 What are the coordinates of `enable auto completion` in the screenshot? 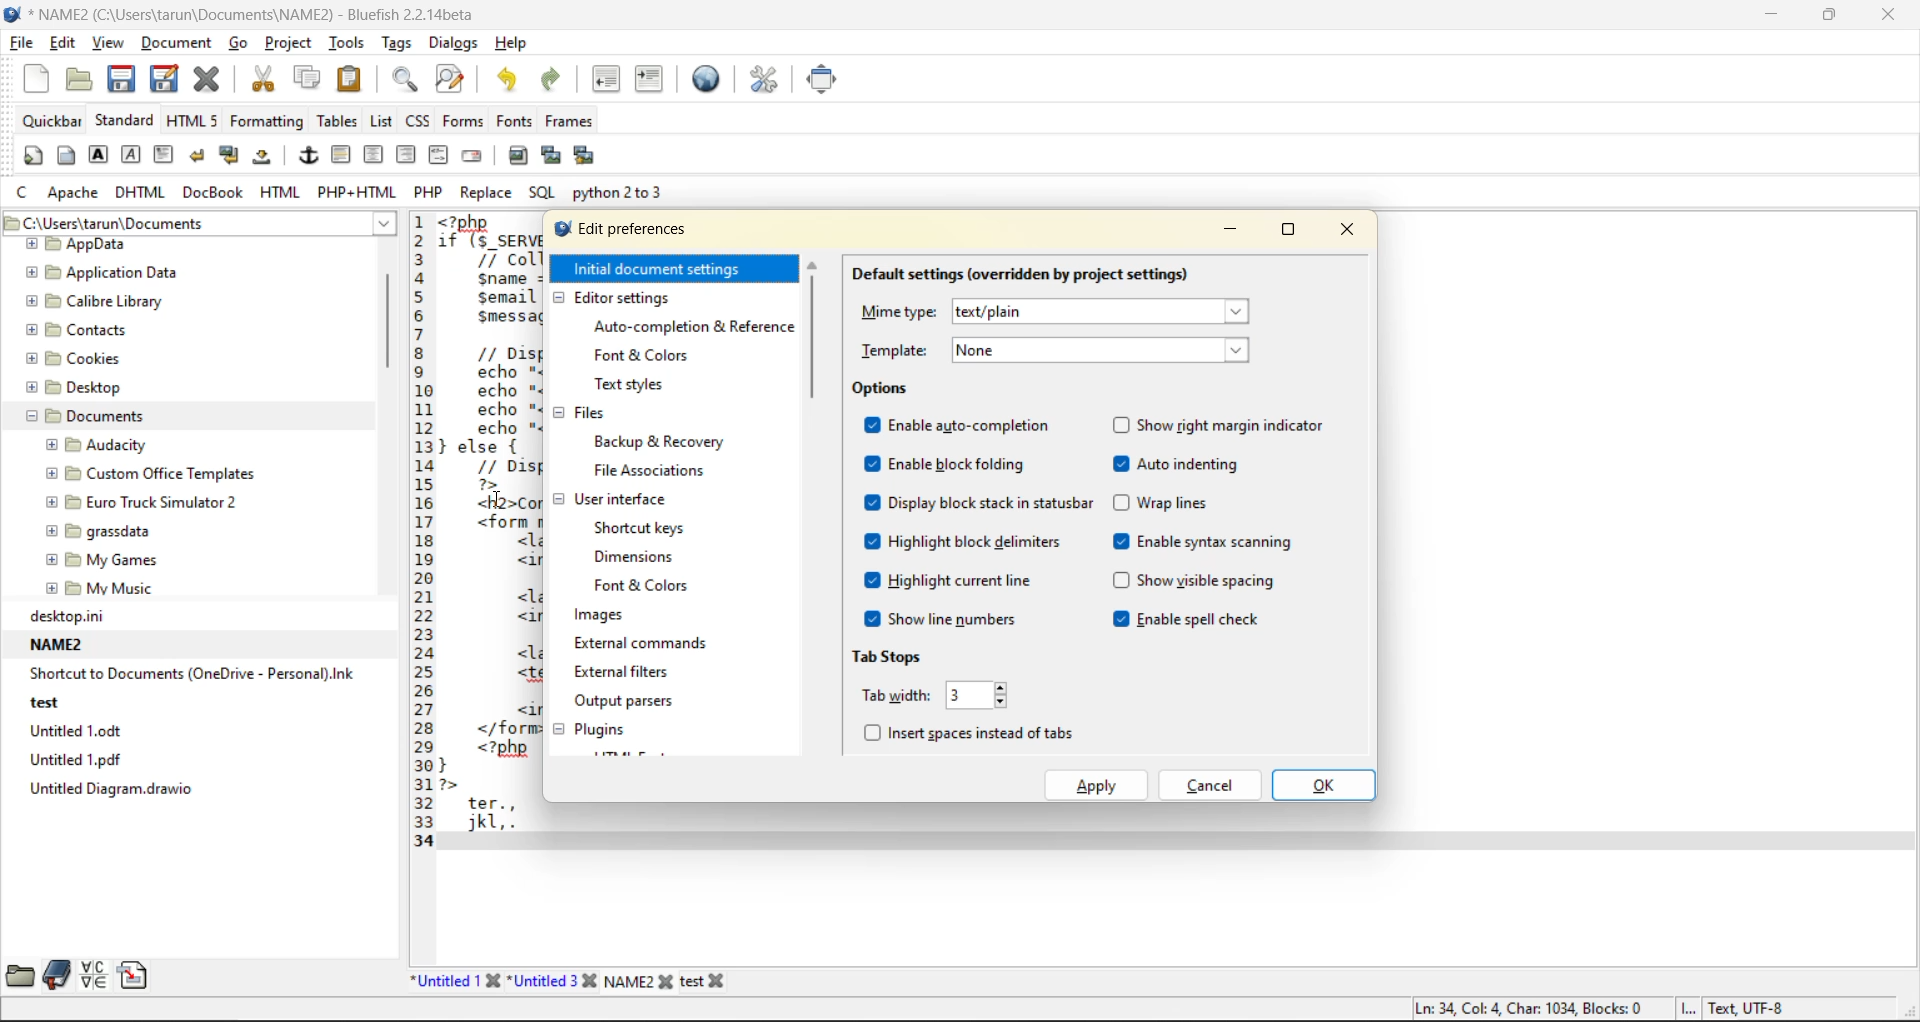 It's located at (960, 426).